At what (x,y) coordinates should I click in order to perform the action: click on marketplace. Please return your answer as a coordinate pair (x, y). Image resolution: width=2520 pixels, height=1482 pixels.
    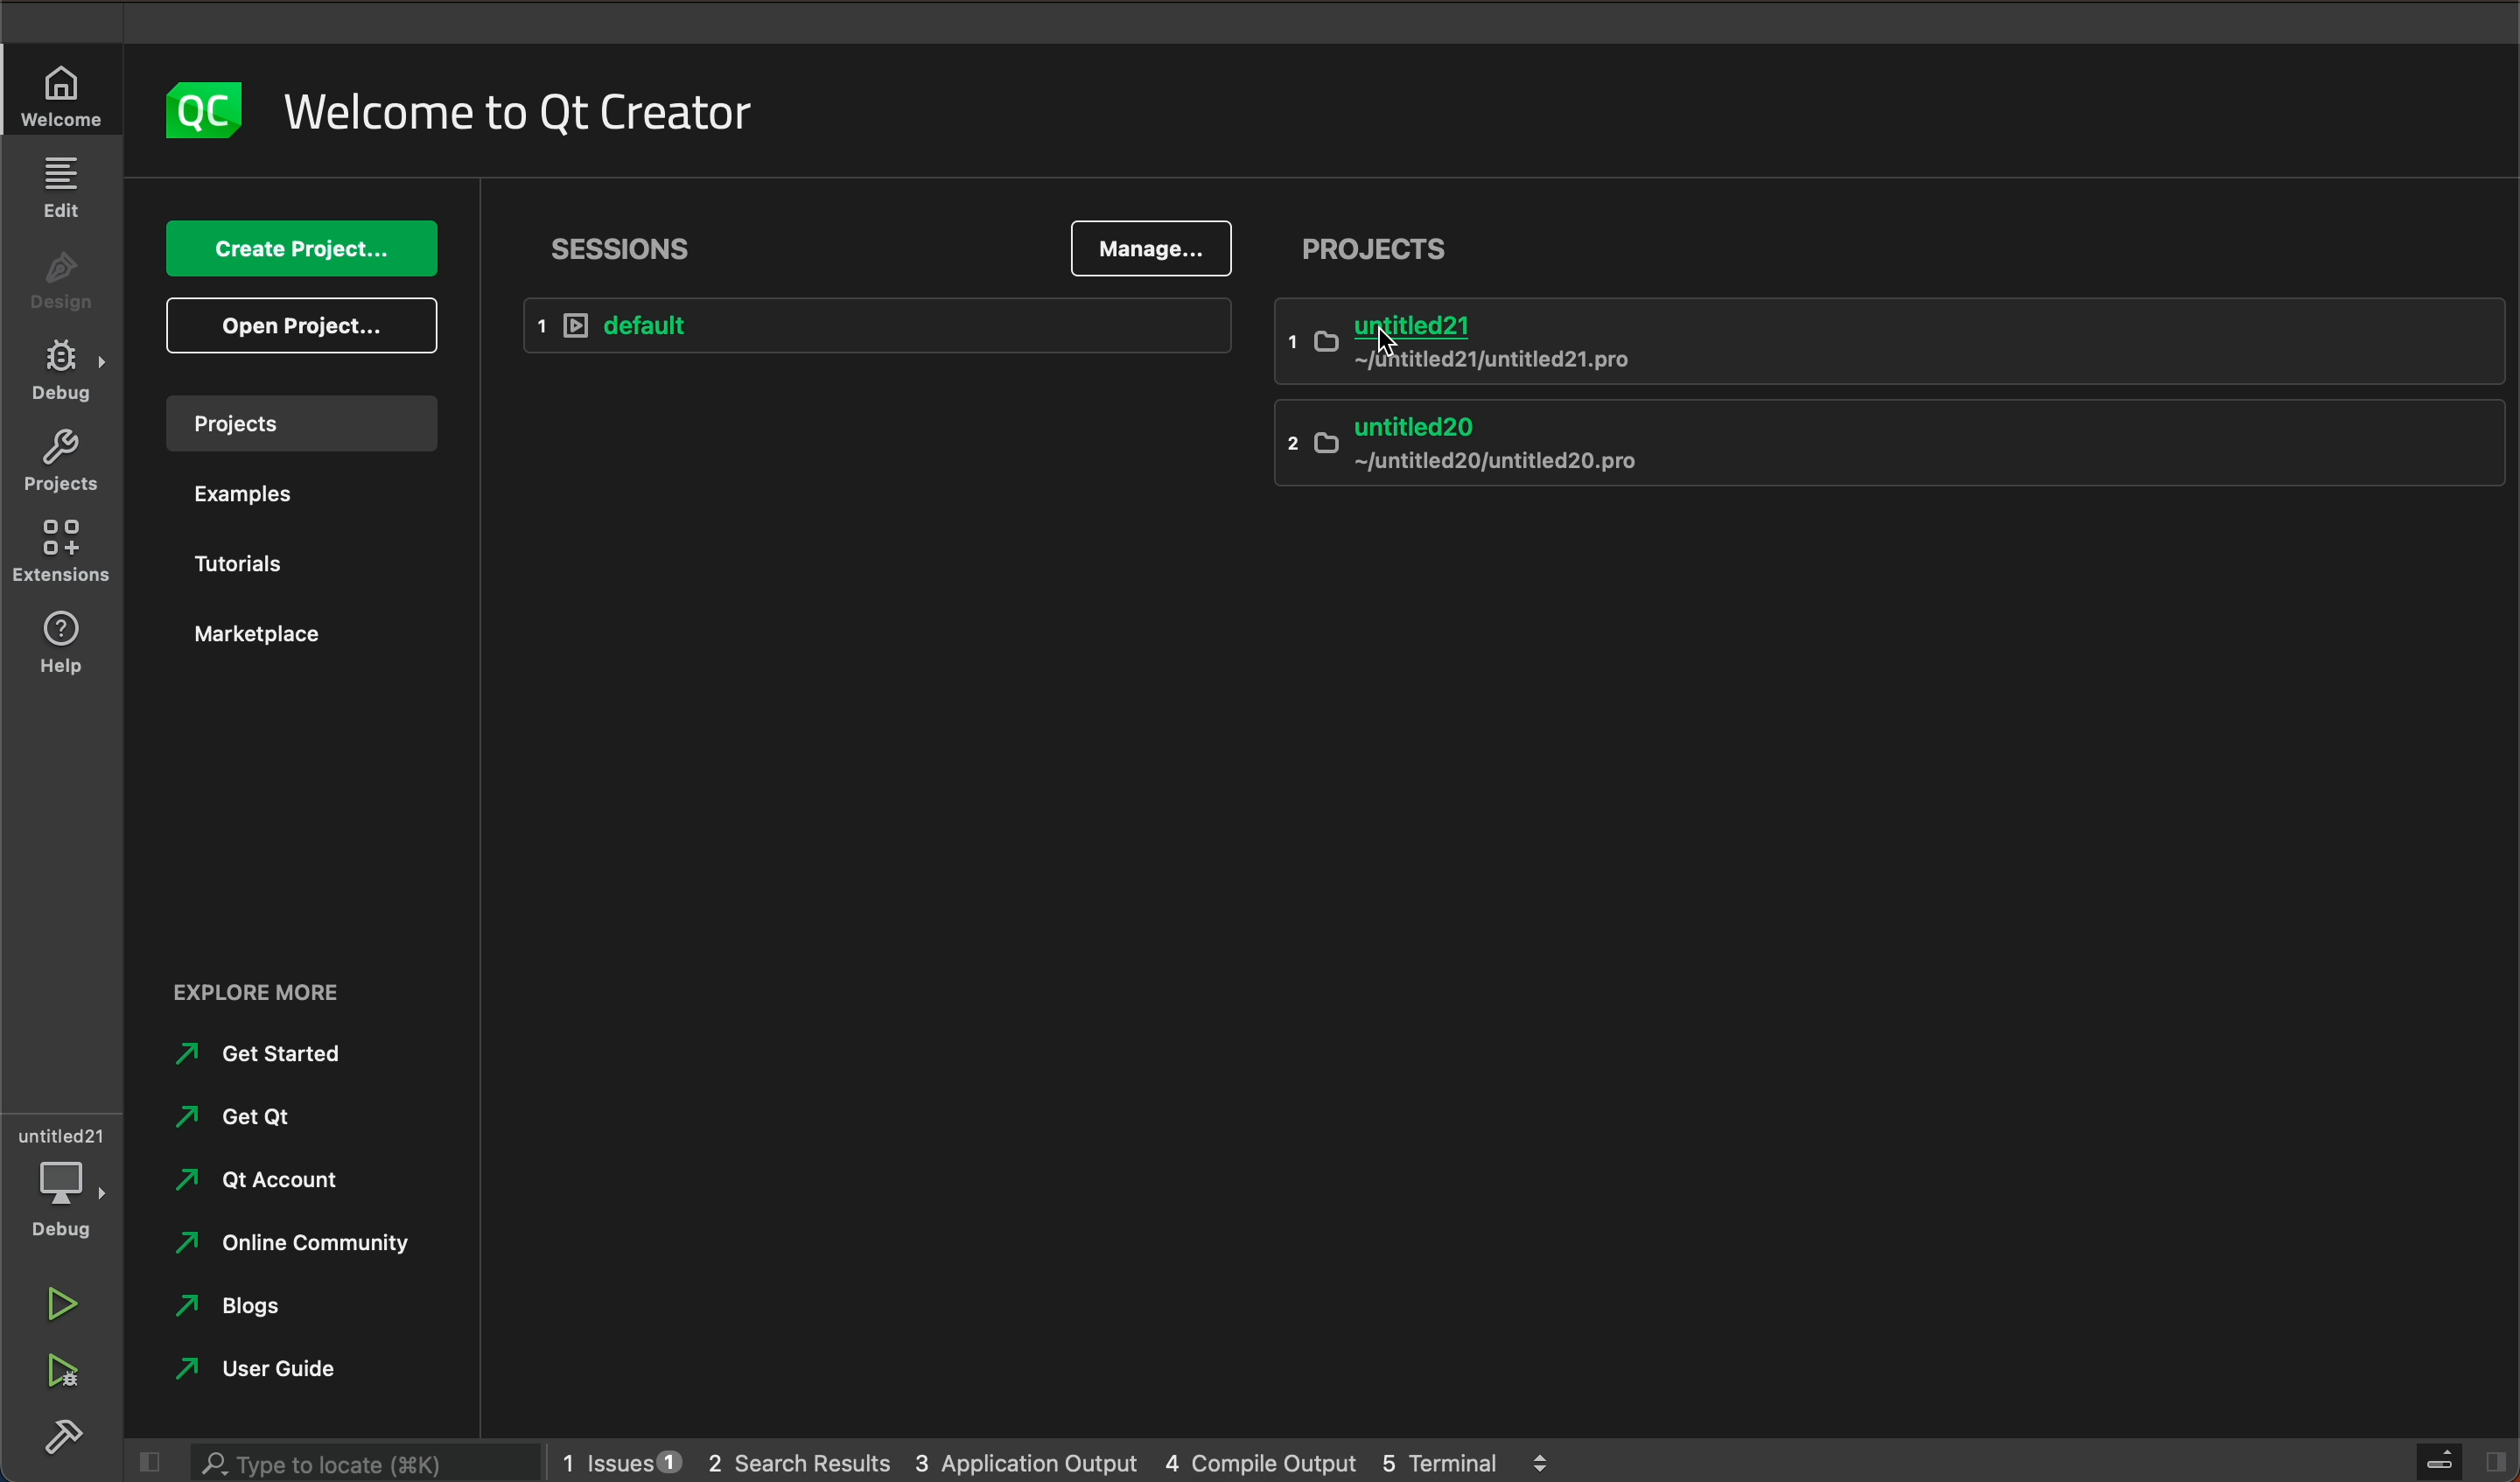
    Looking at the image, I should click on (262, 633).